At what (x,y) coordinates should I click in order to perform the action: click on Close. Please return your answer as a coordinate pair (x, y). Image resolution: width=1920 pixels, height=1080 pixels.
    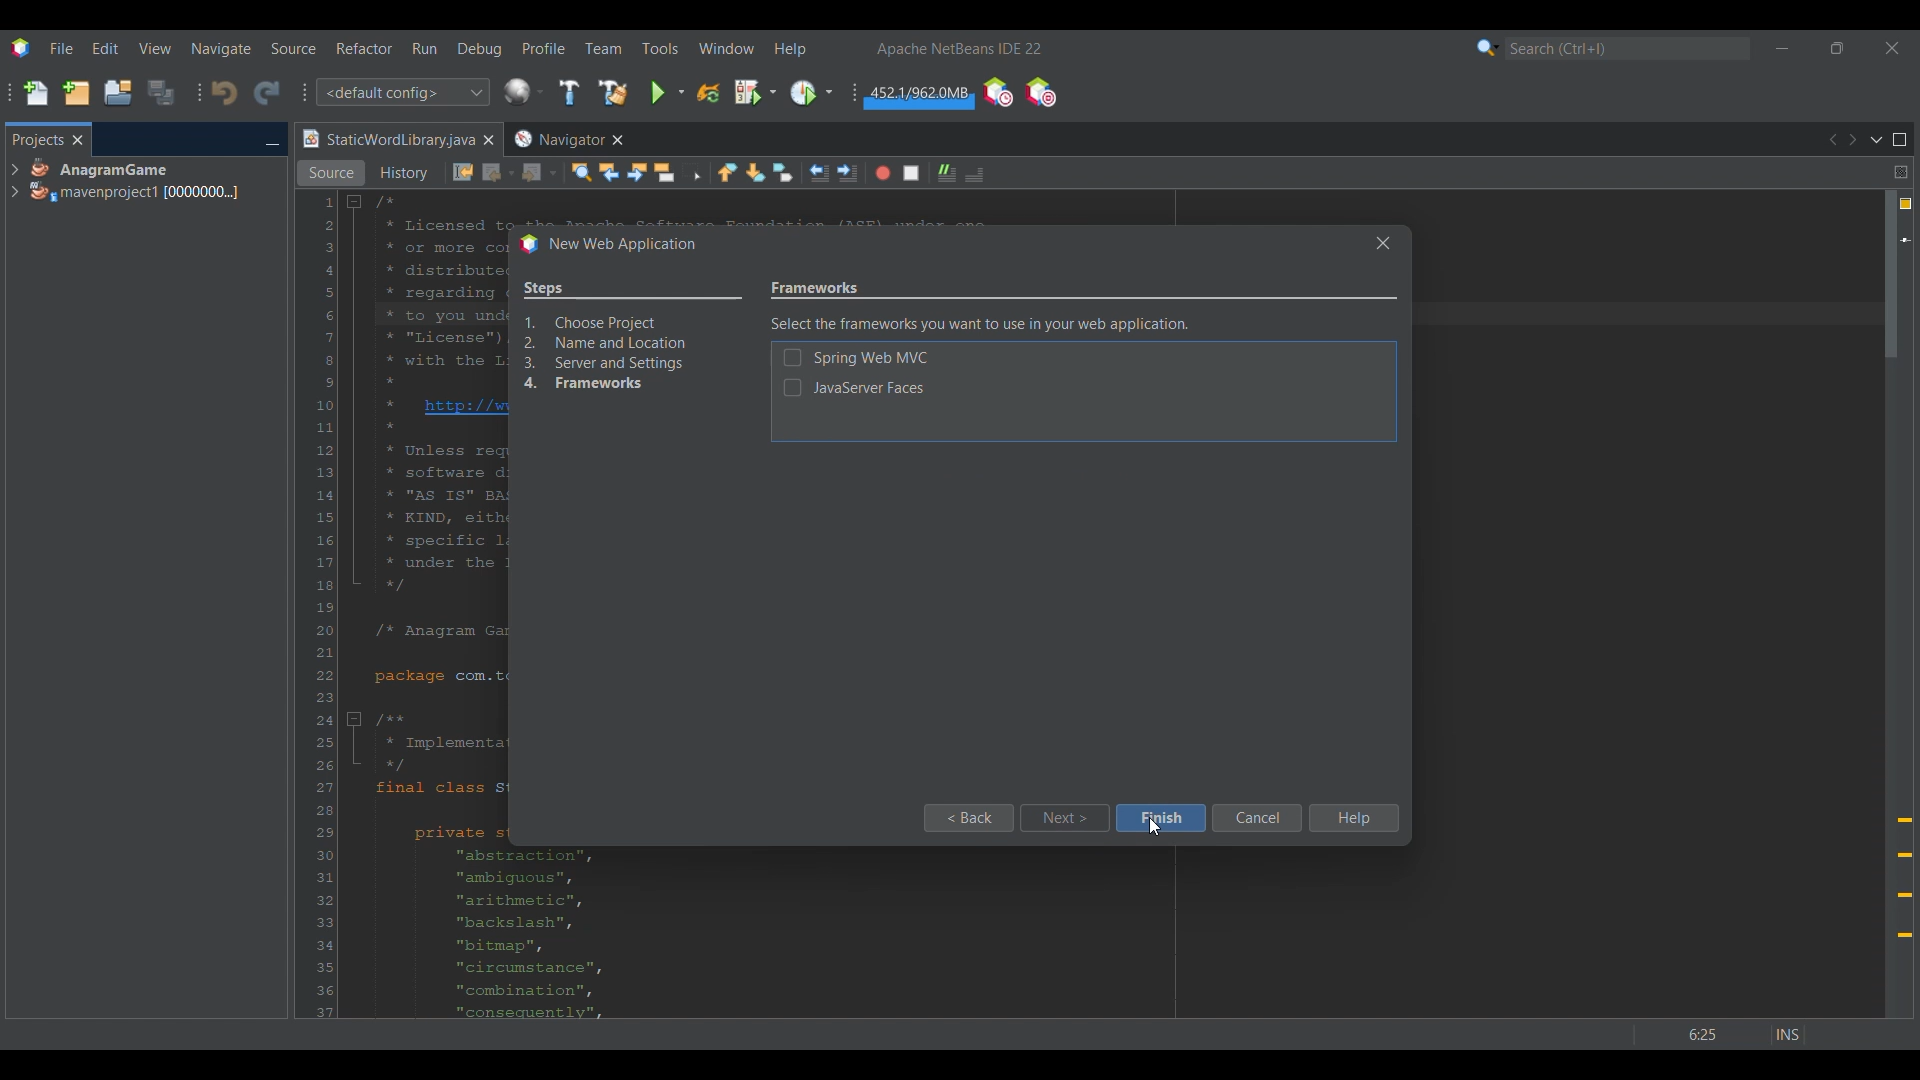
    Looking at the image, I should click on (488, 140).